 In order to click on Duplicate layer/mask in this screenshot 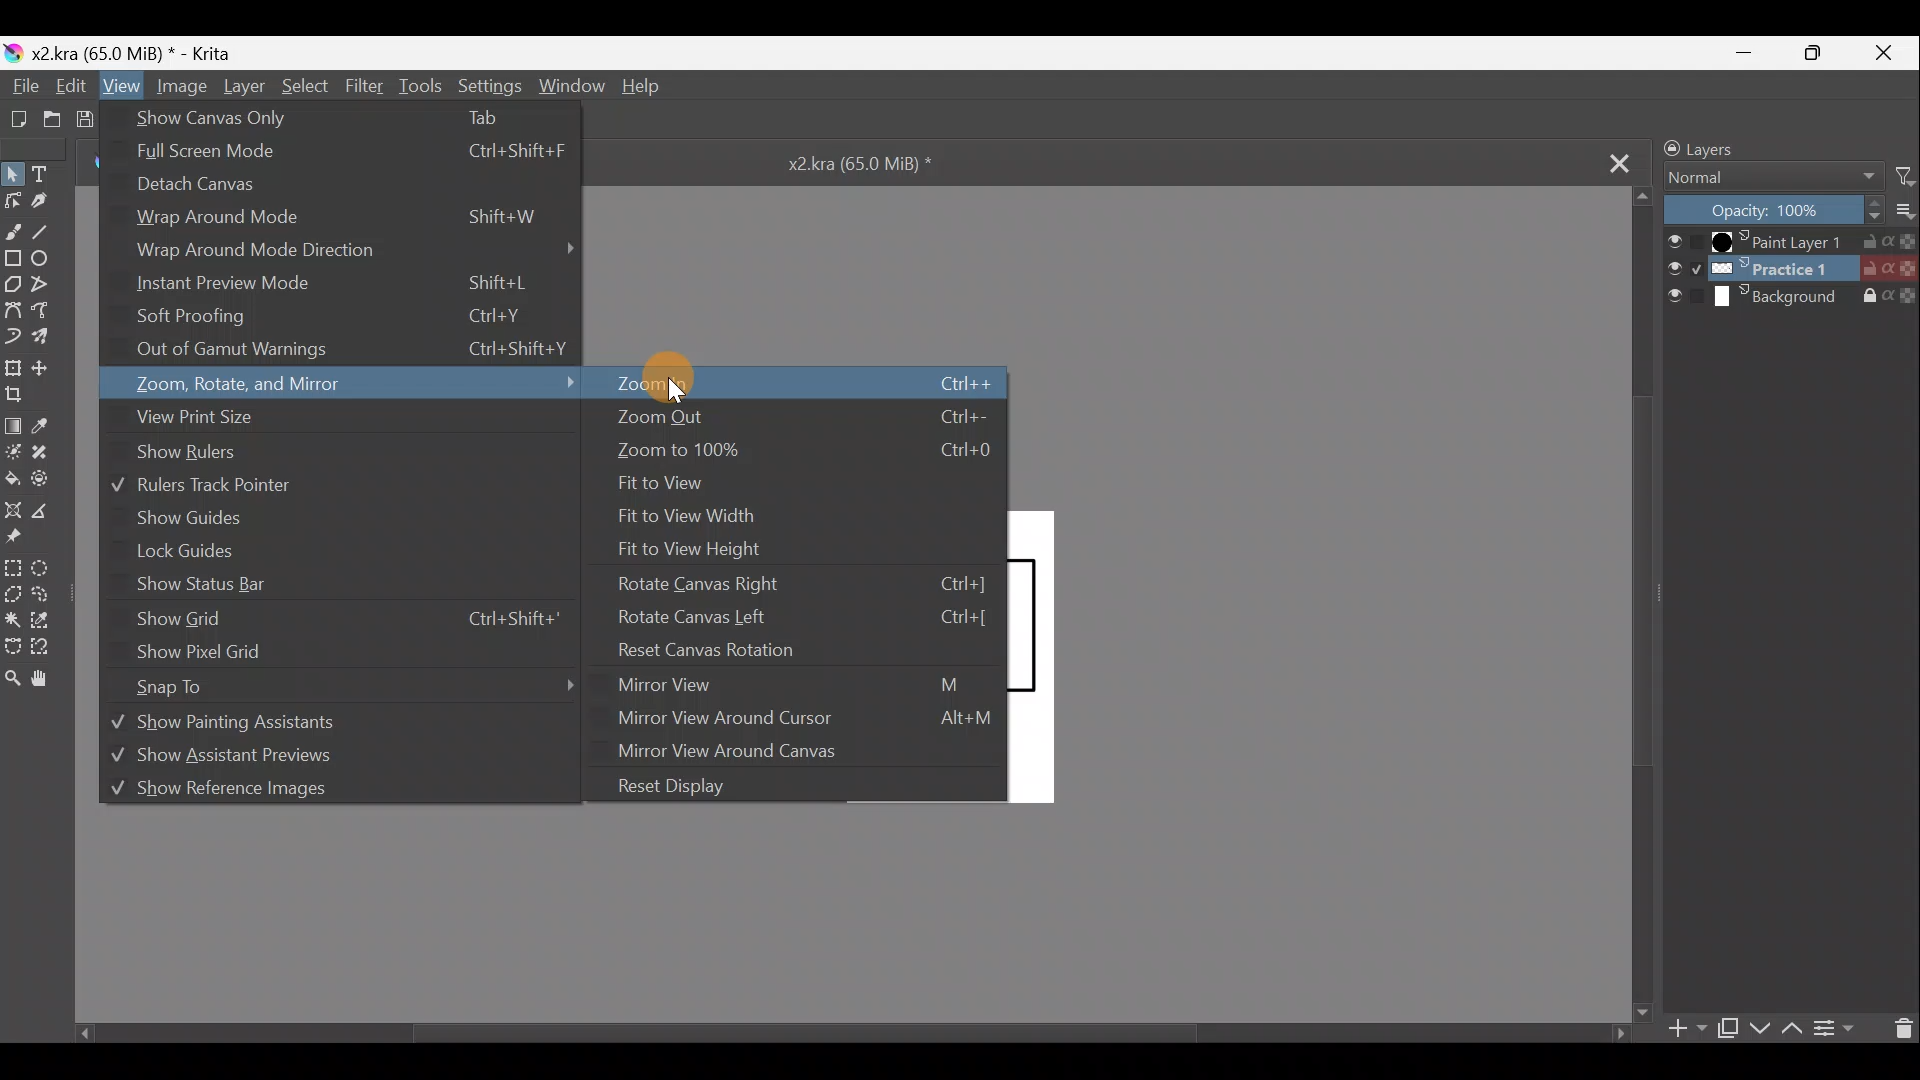, I will do `click(1730, 1032)`.